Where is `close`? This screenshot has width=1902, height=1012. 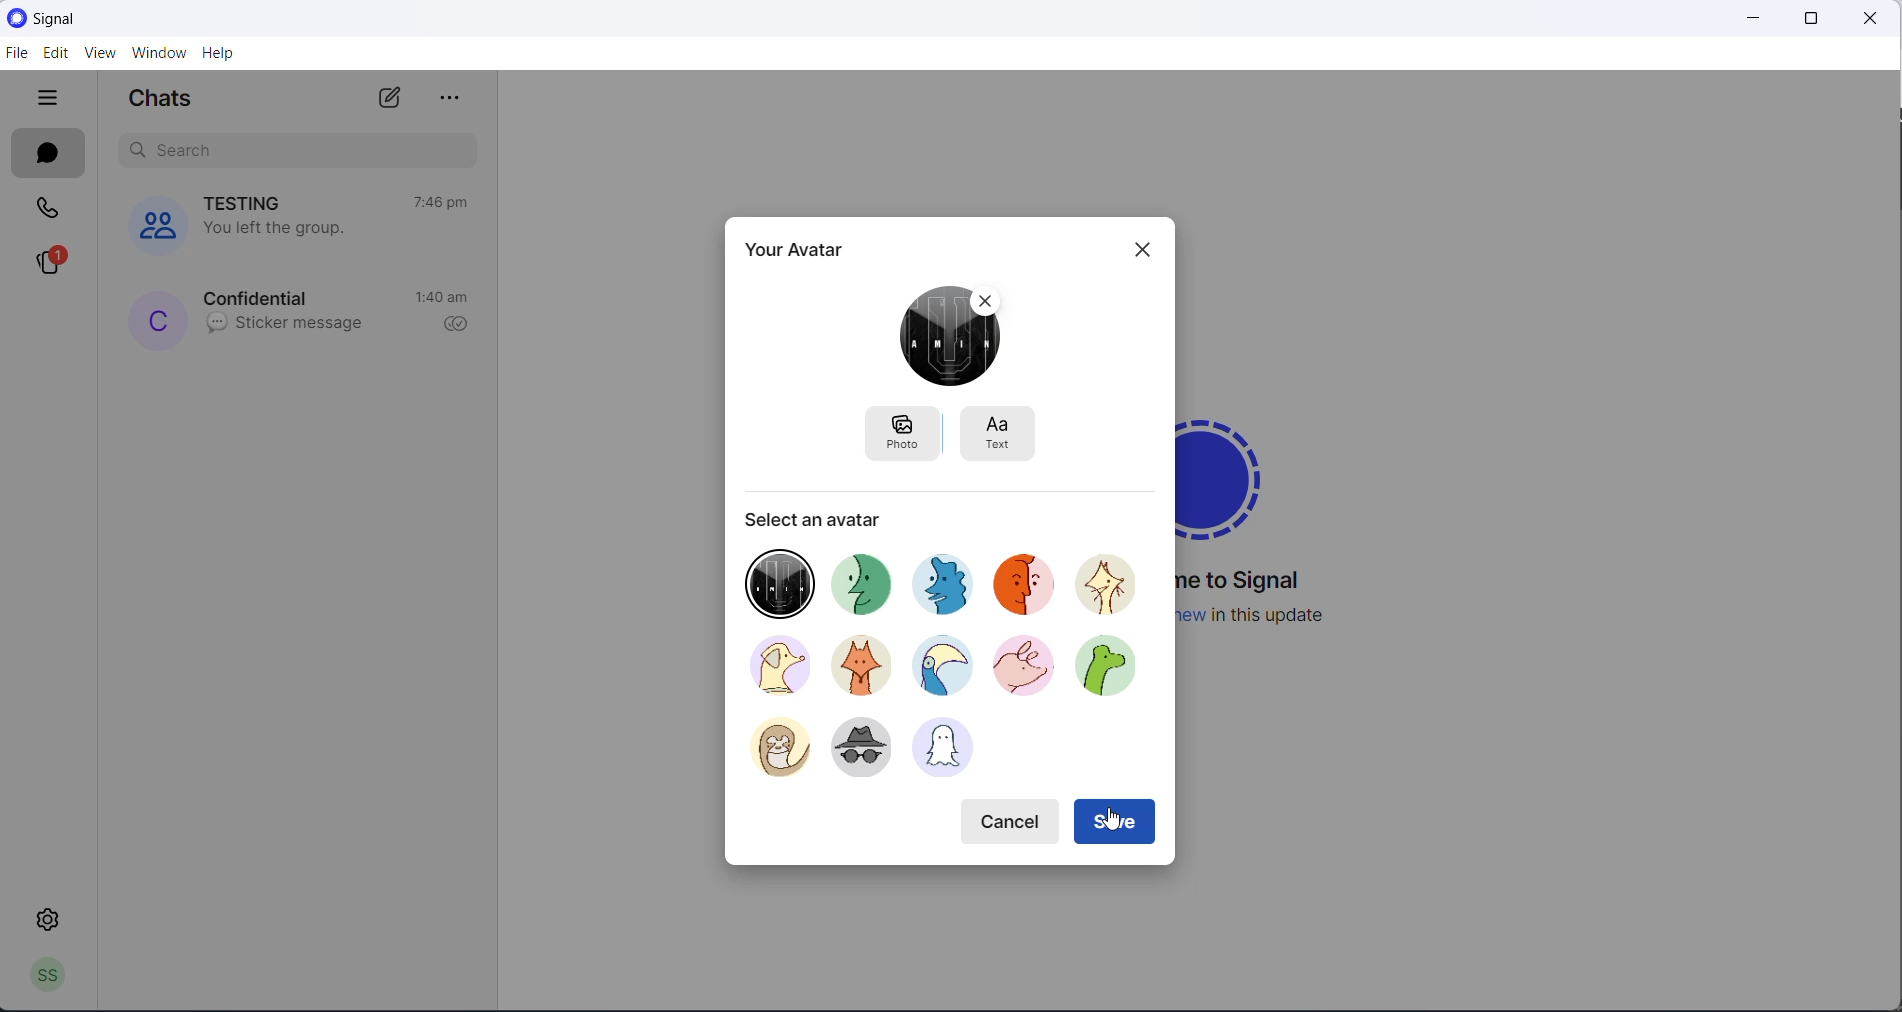 close is located at coordinates (1136, 250).